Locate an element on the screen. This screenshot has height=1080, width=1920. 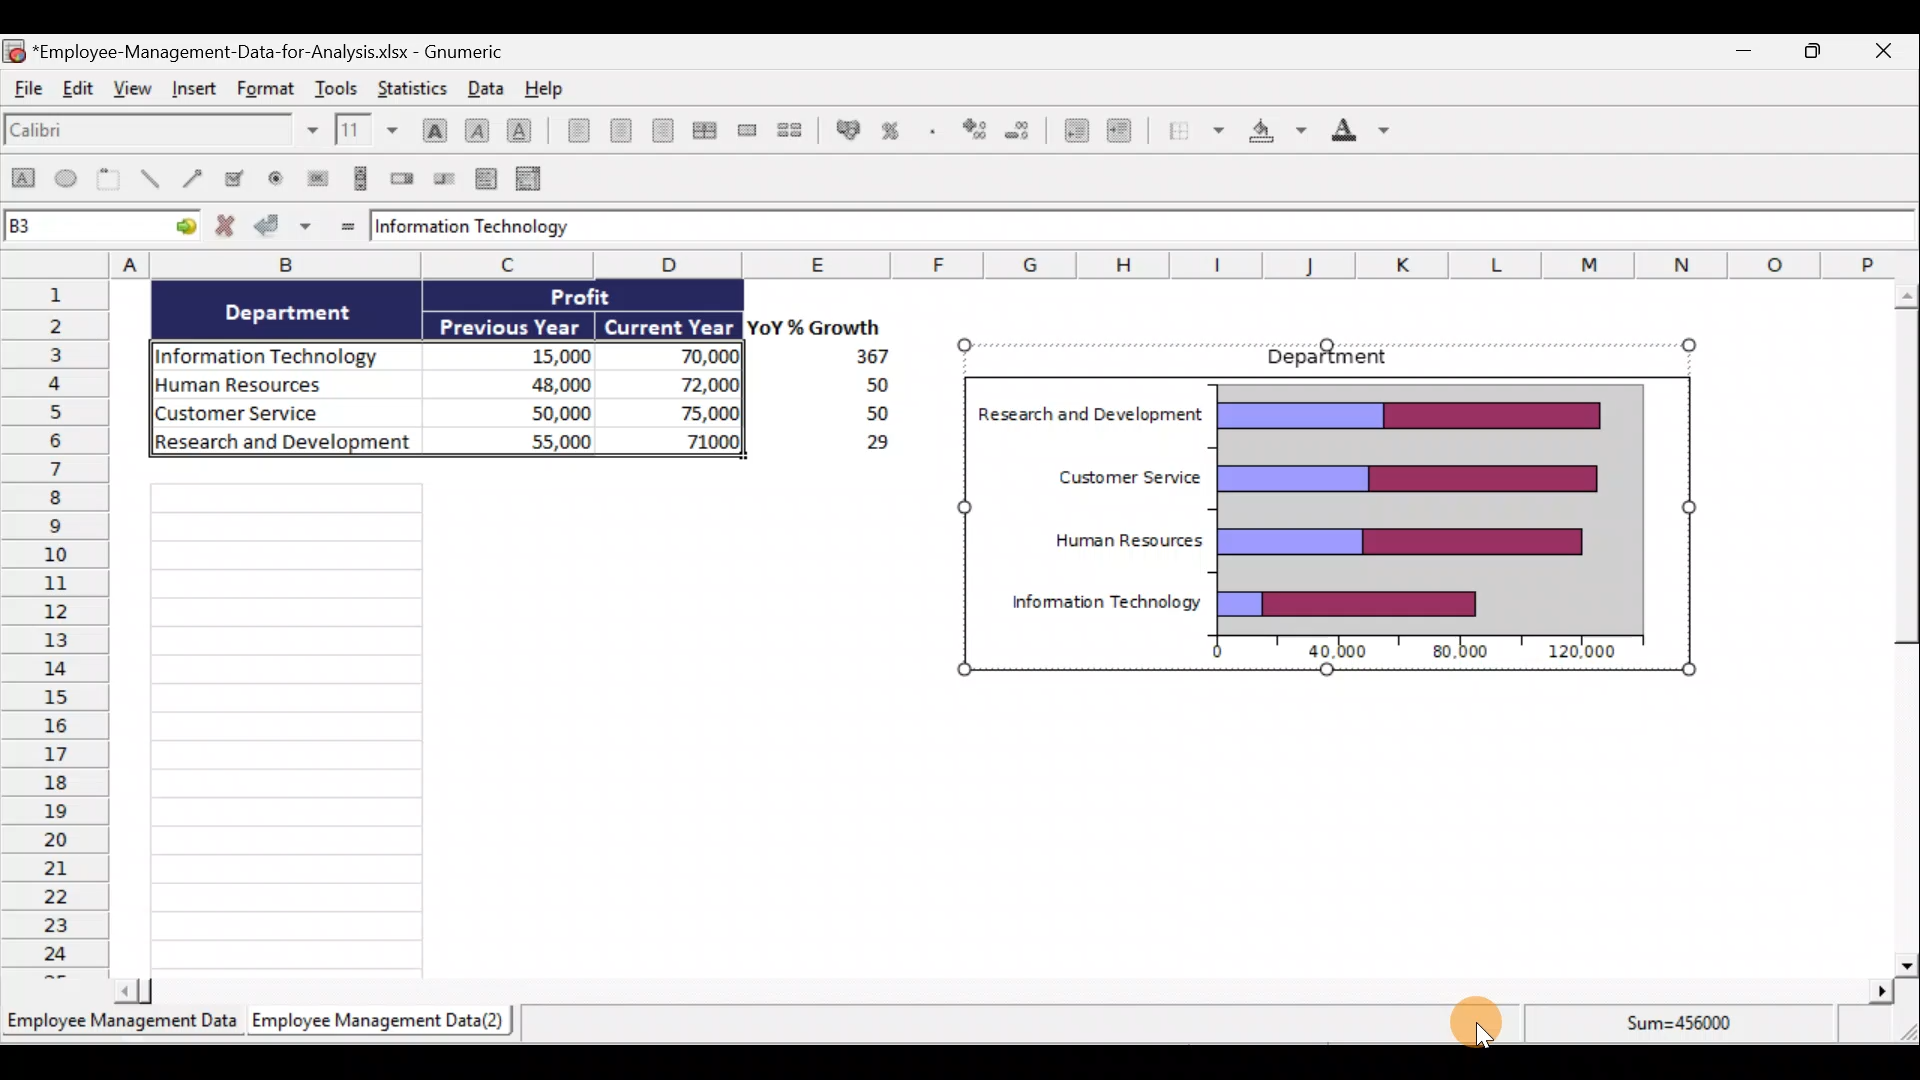
Foreground is located at coordinates (1354, 134).